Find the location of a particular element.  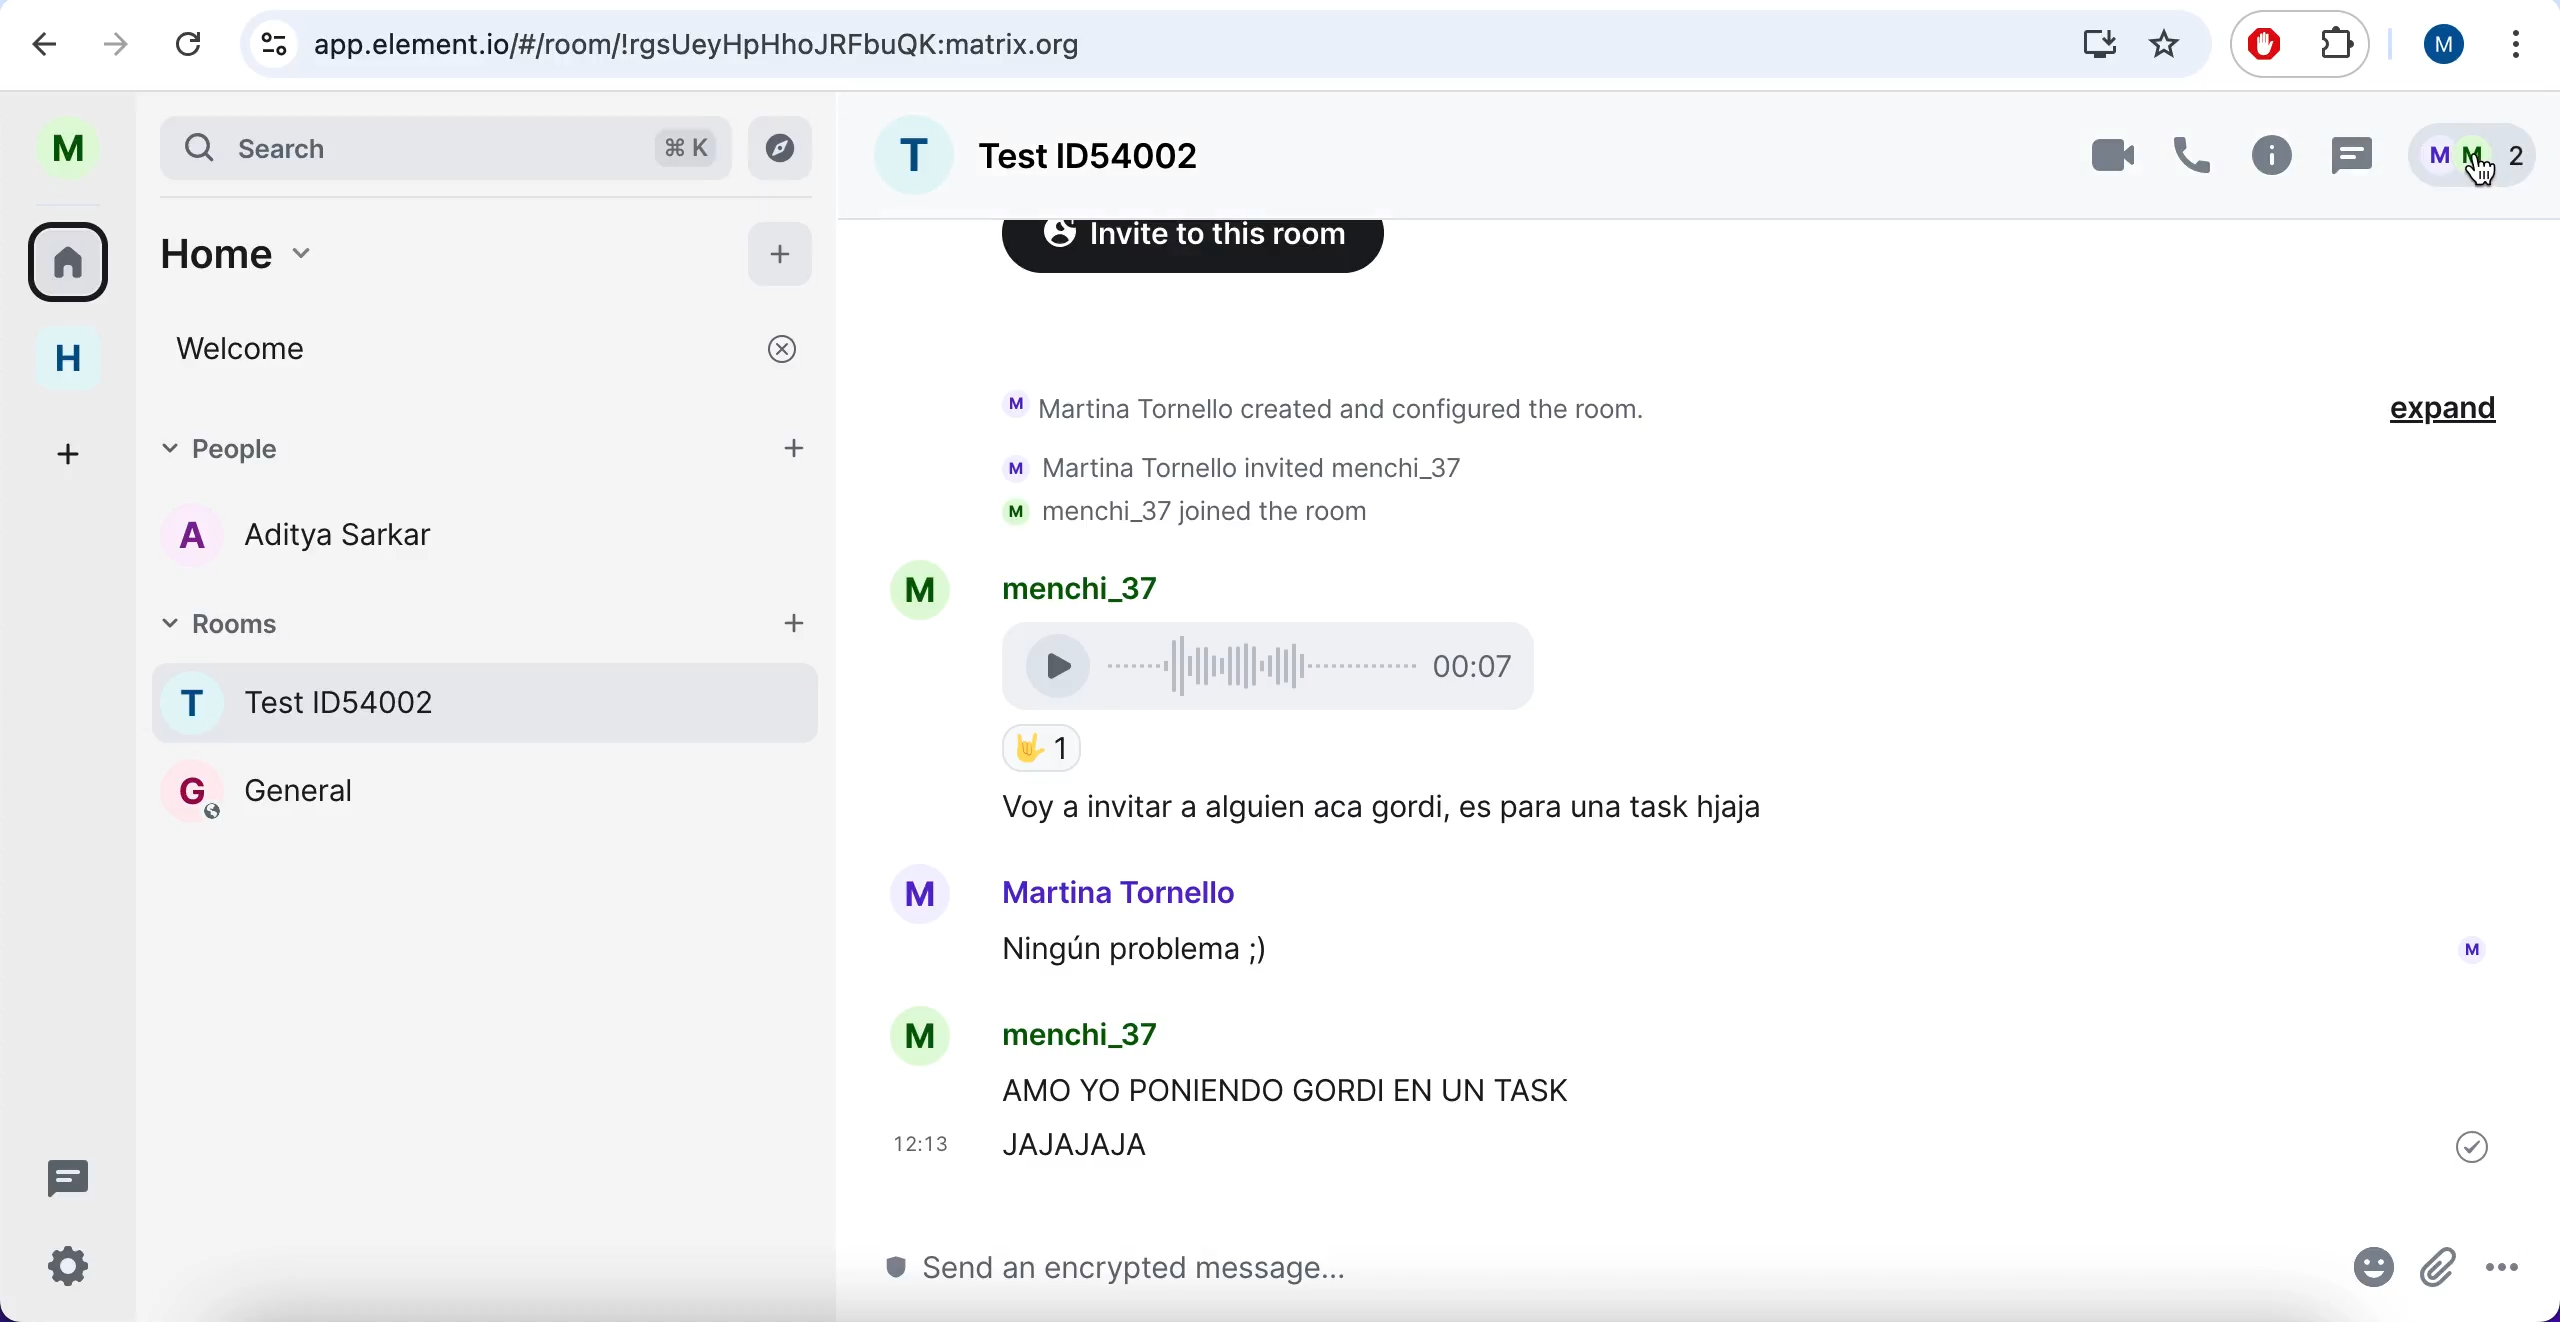

AMO YO PONIENDO GORDI EN UN TASK
JAJAJAJA is located at coordinates (1316, 1110).